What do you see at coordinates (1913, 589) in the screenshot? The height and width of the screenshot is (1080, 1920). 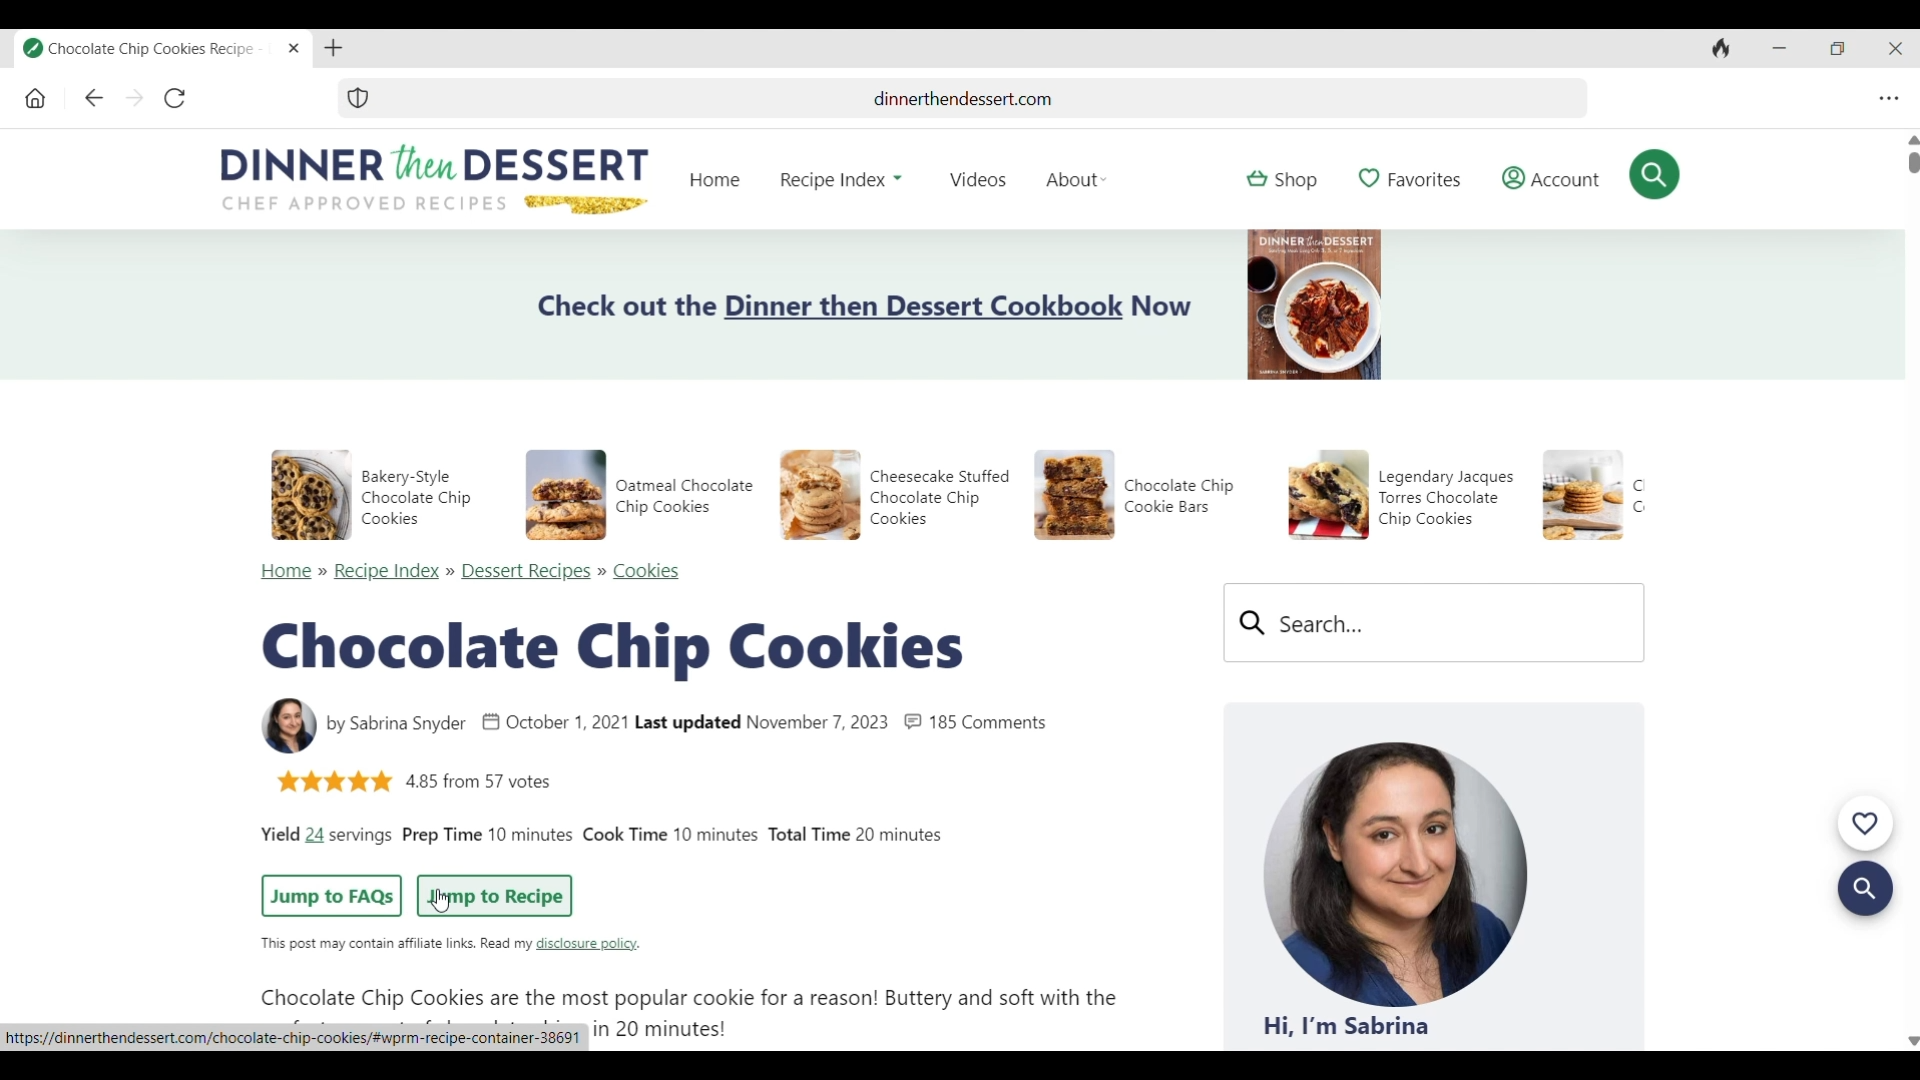 I see `Vertical slide bar` at bounding box center [1913, 589].